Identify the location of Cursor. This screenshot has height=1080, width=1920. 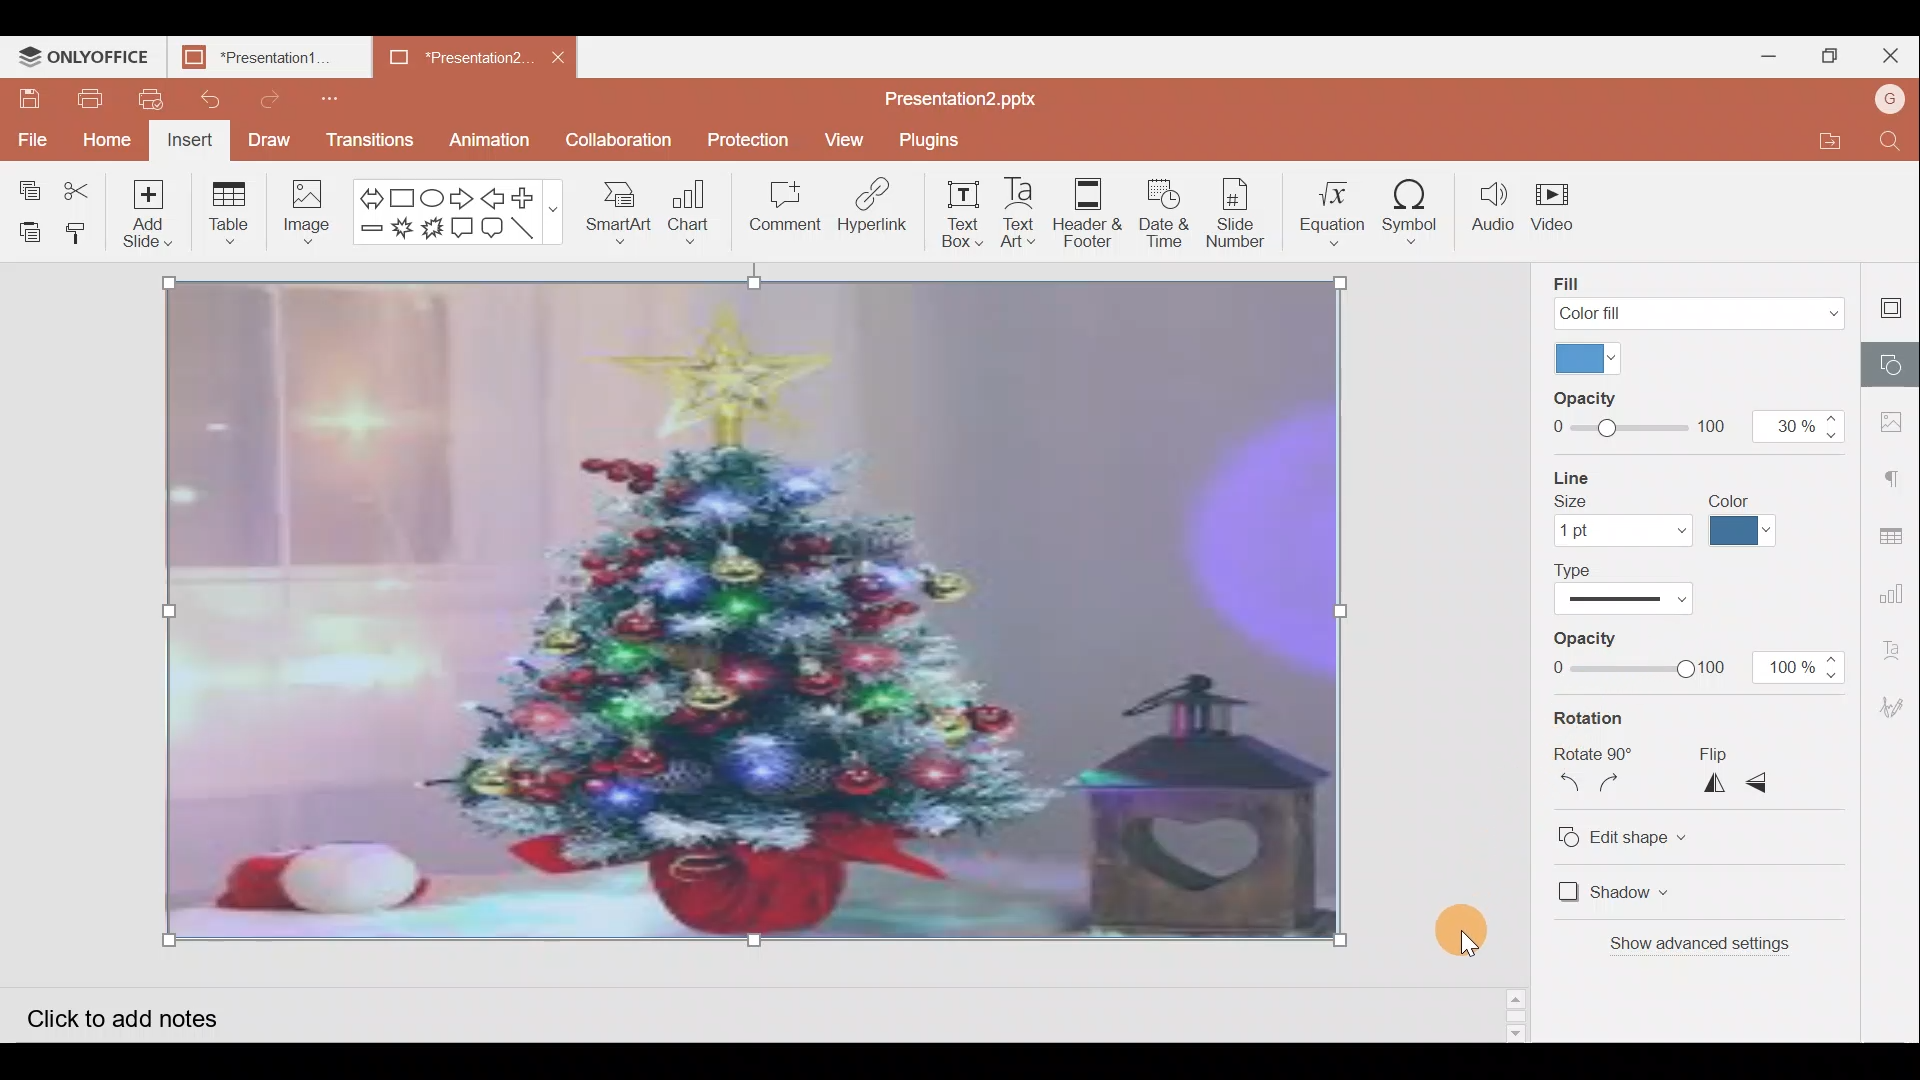
(1454, 921).